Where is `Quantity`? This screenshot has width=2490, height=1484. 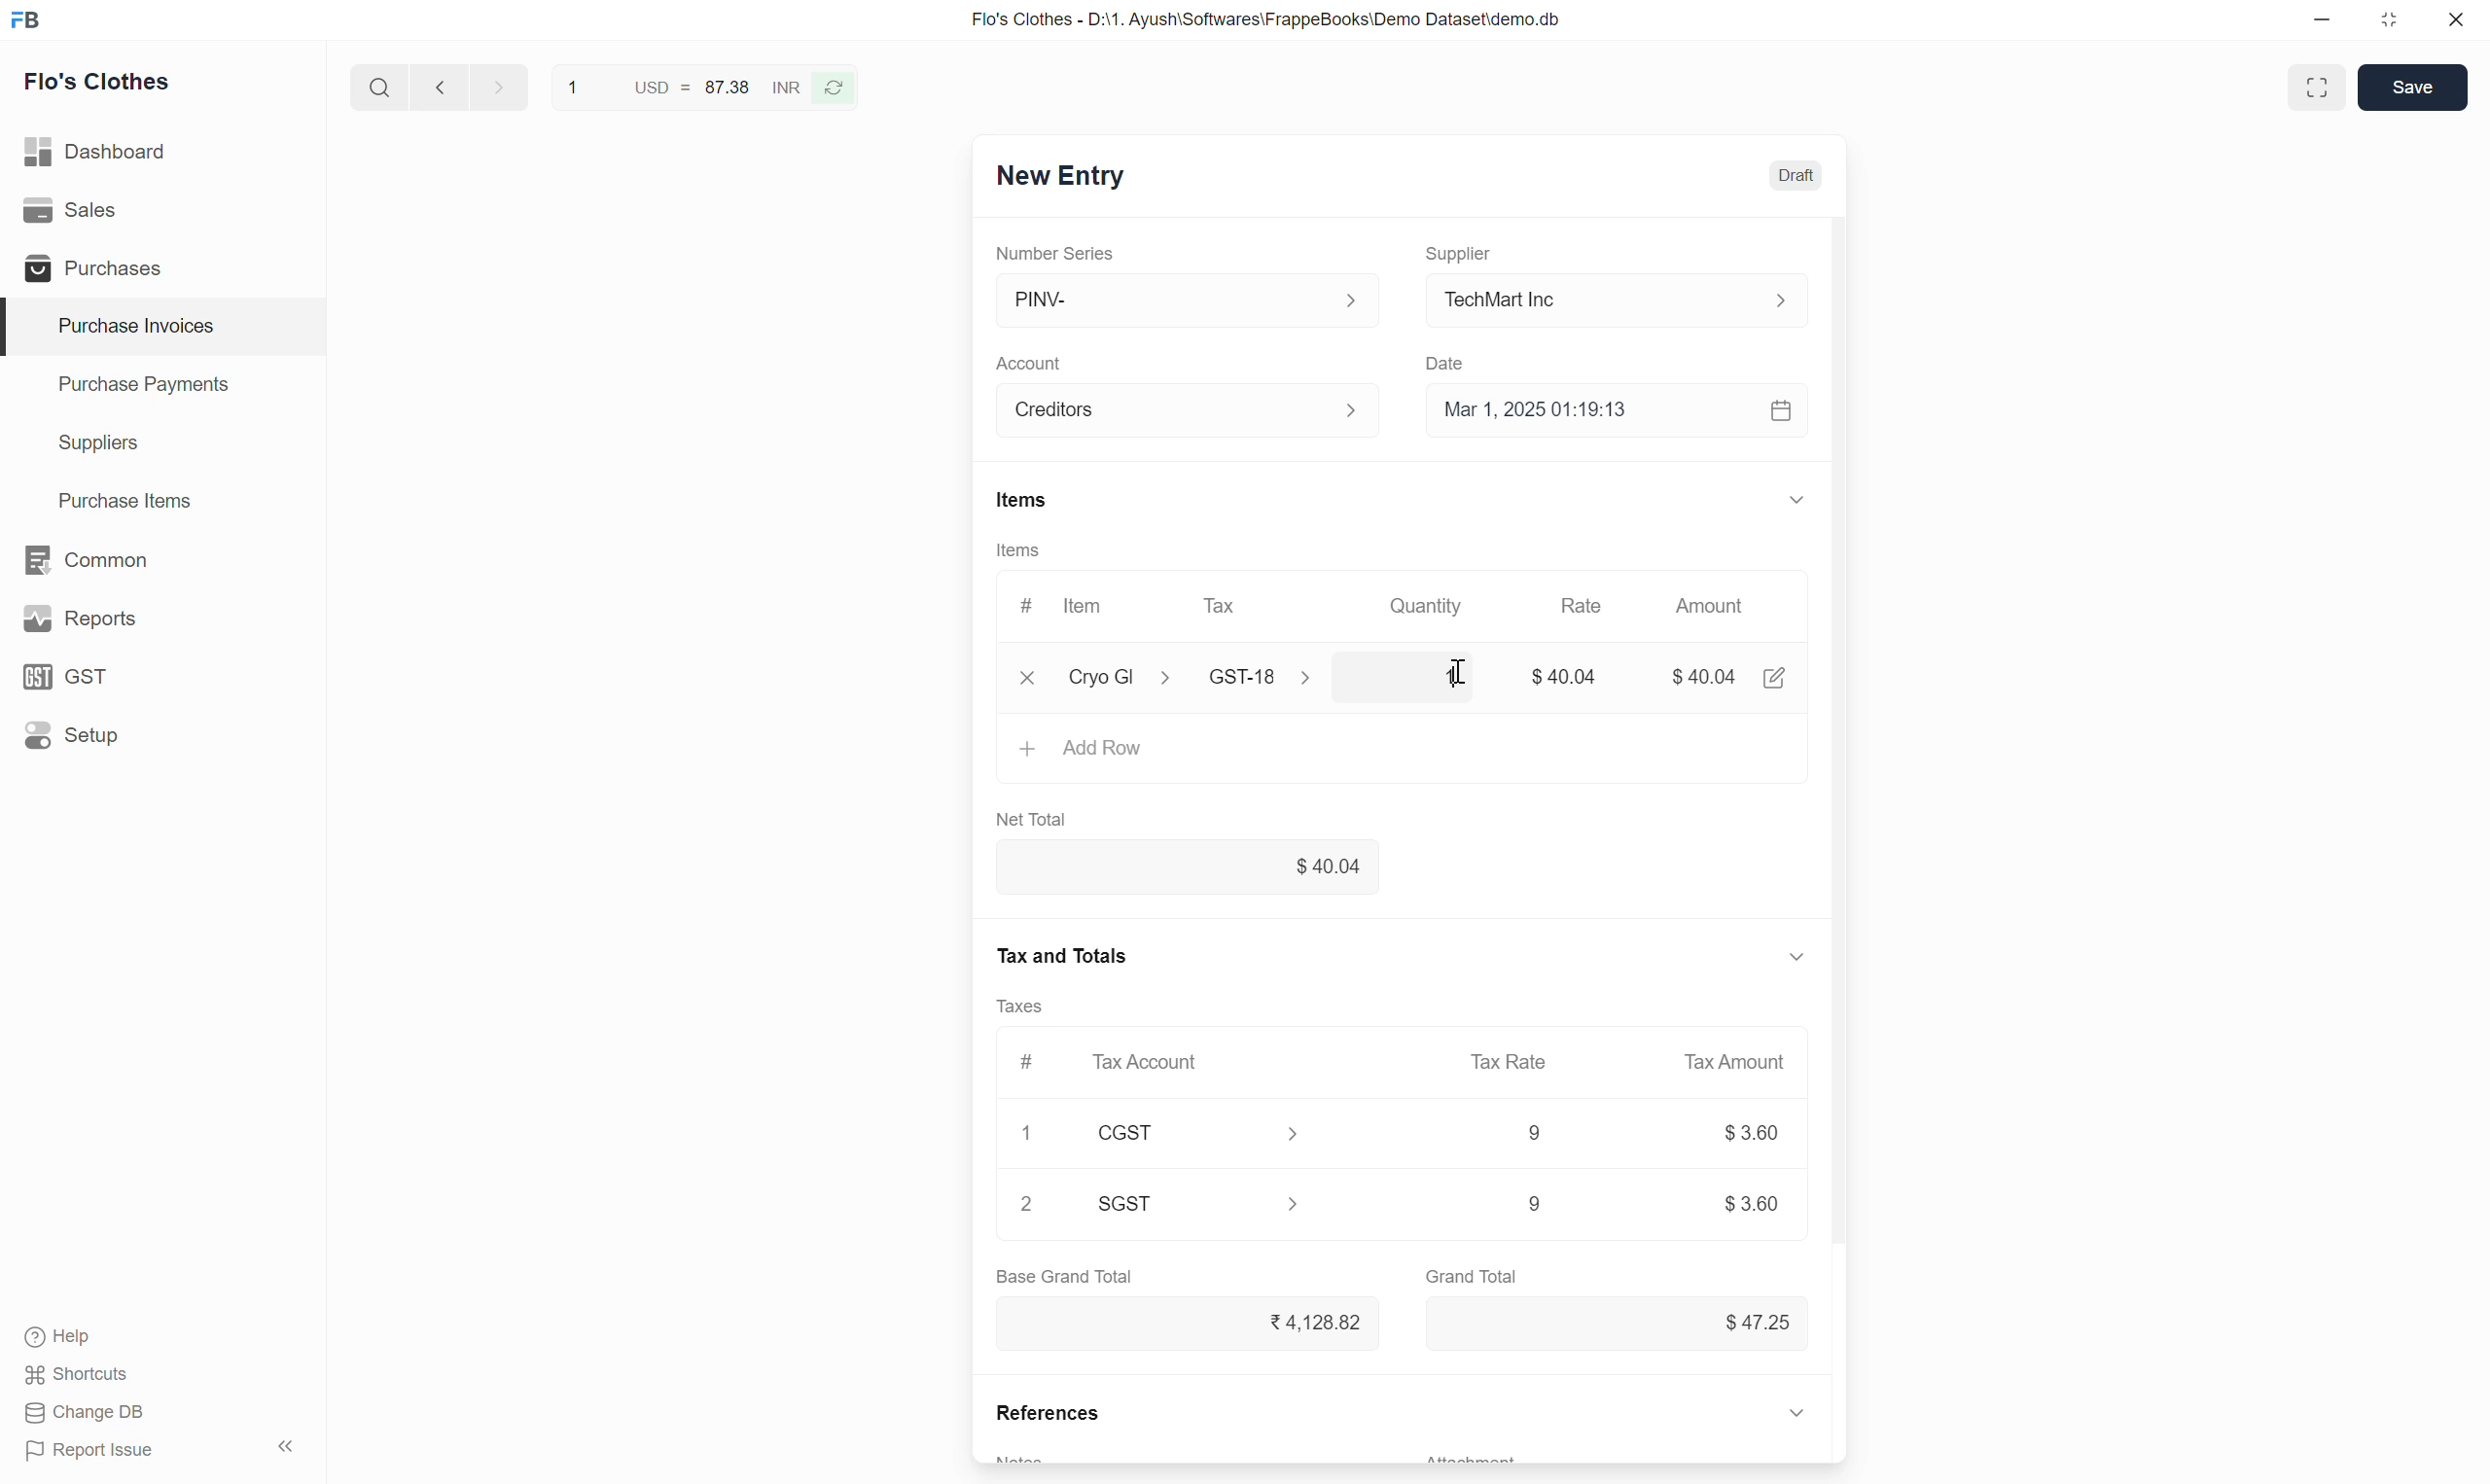
Quantity is located at coordinates (1440, 606).